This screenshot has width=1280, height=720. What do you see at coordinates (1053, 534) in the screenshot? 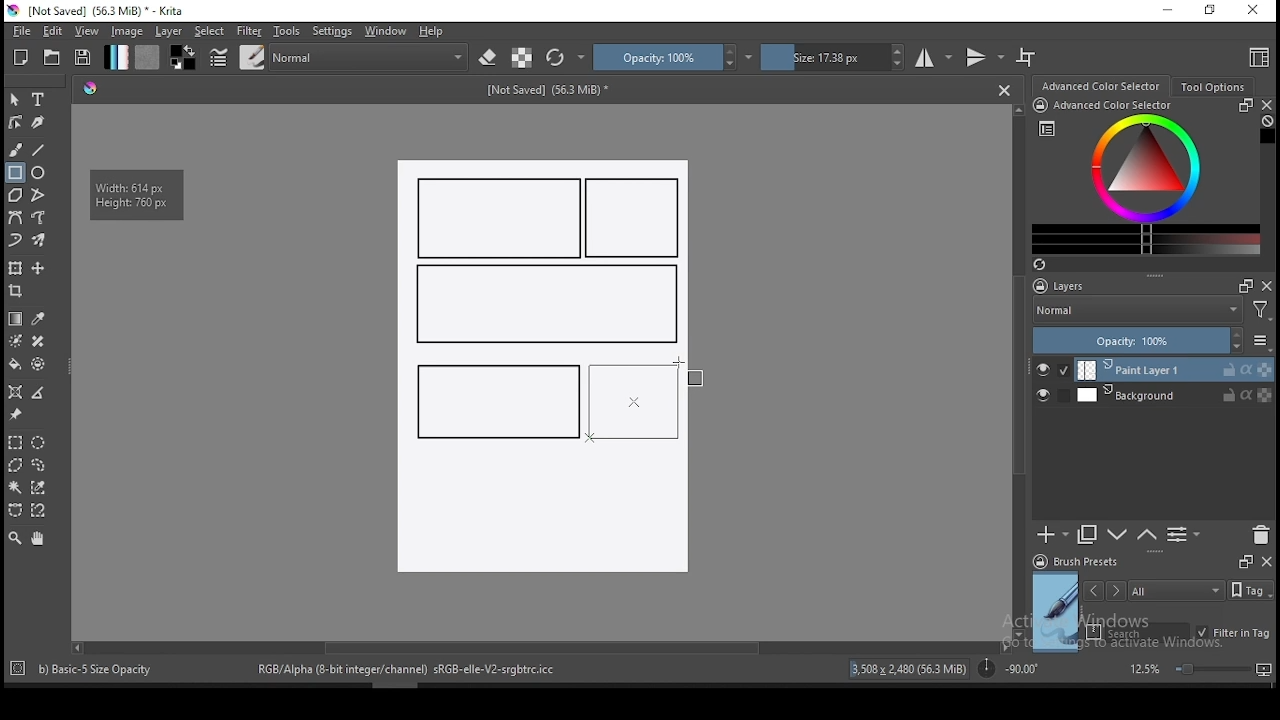
I see `new layer` at bounding box center [1053, 534].